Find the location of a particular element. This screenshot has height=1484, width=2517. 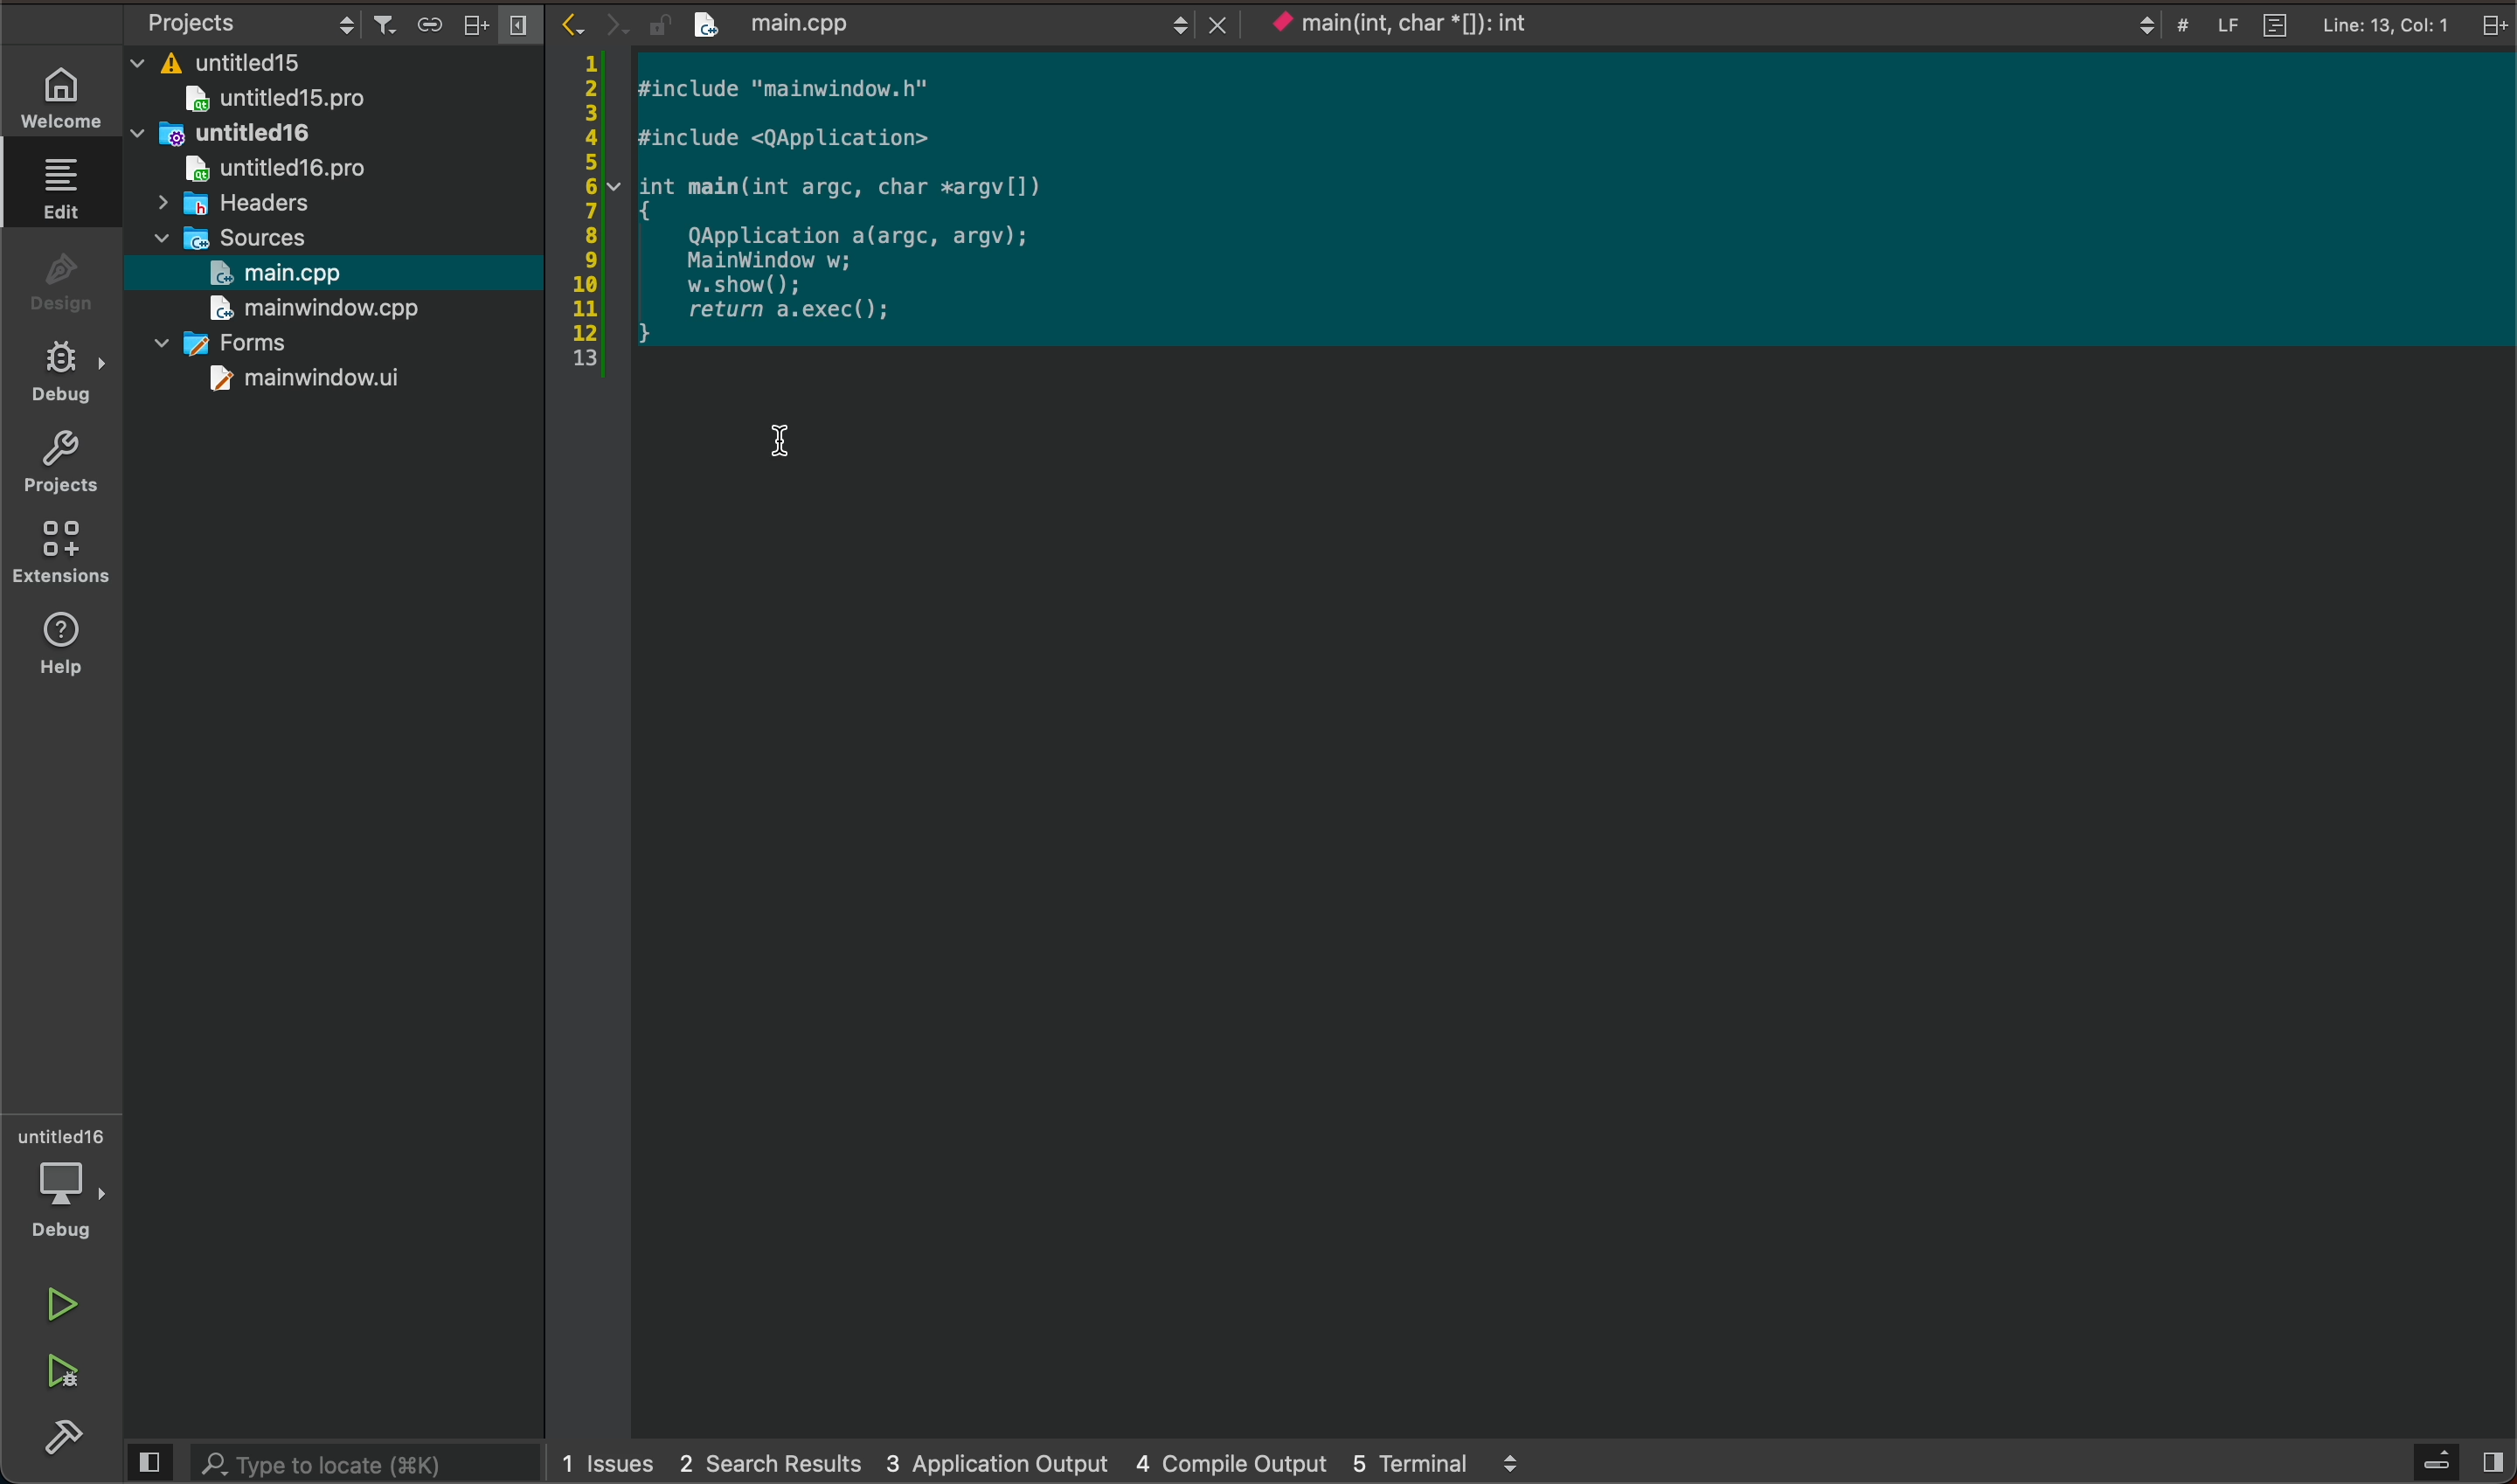

file info is located at coordinates (2276, 24).